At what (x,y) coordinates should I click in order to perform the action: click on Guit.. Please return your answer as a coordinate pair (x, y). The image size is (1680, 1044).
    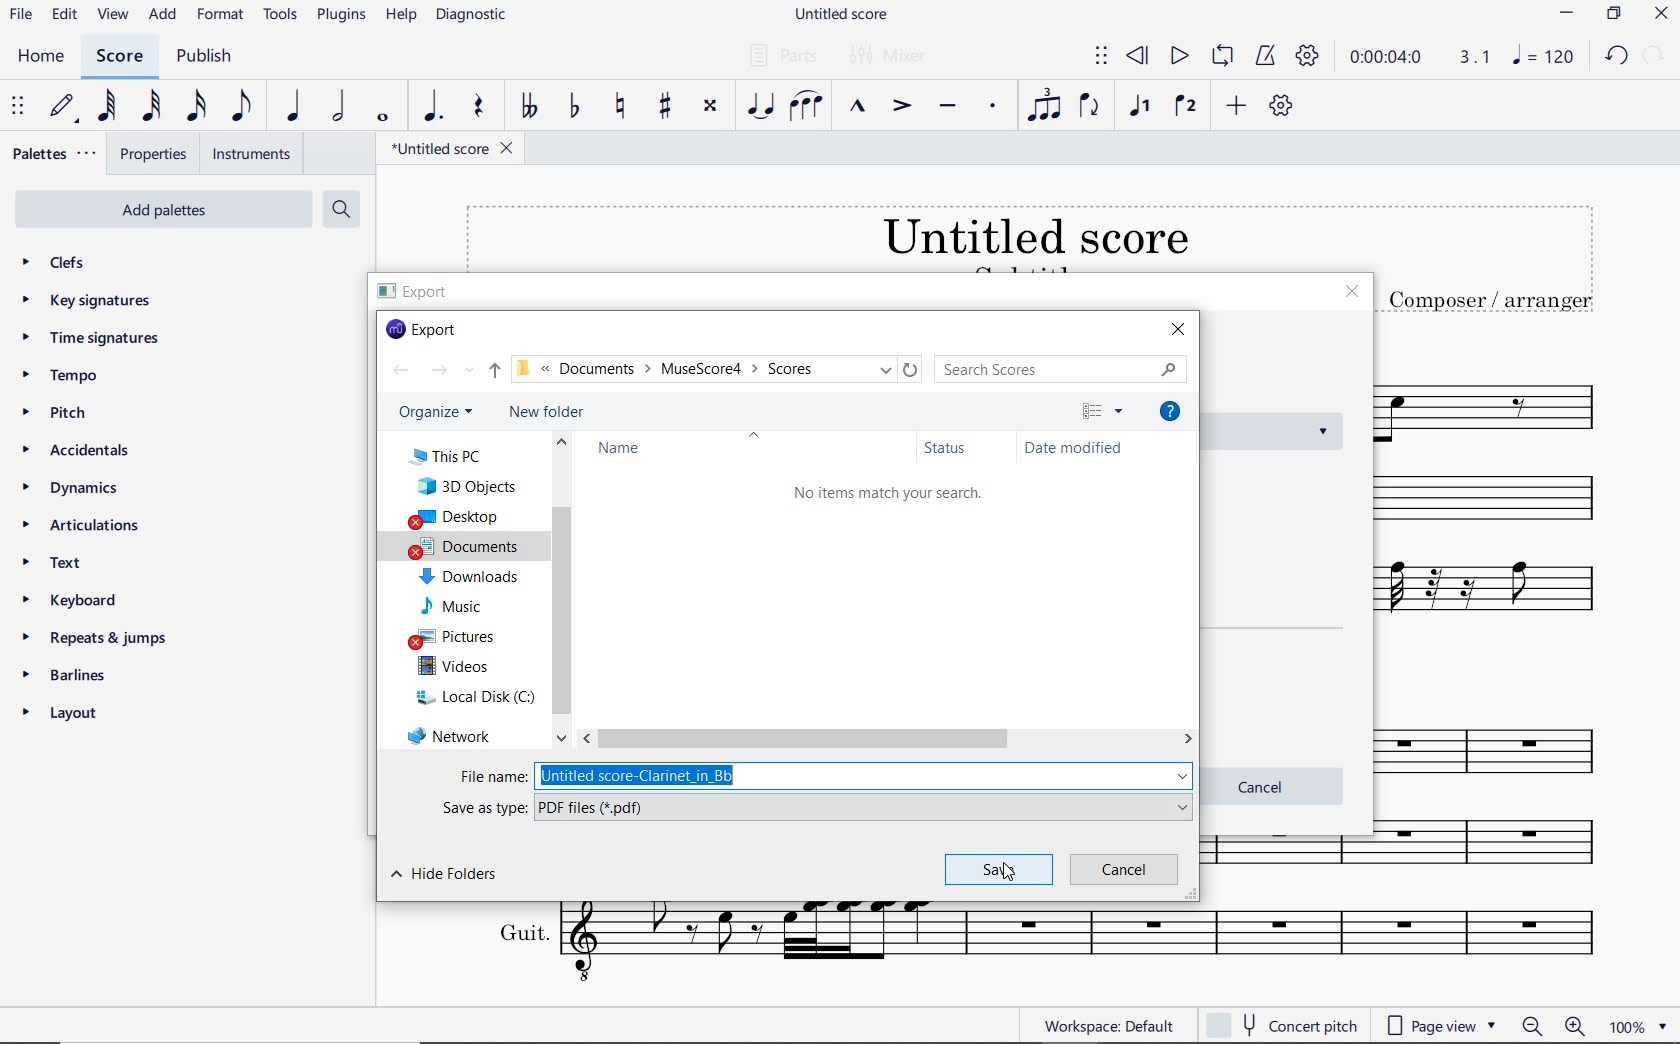
    Looking at the image, I should click on (1032, 948).